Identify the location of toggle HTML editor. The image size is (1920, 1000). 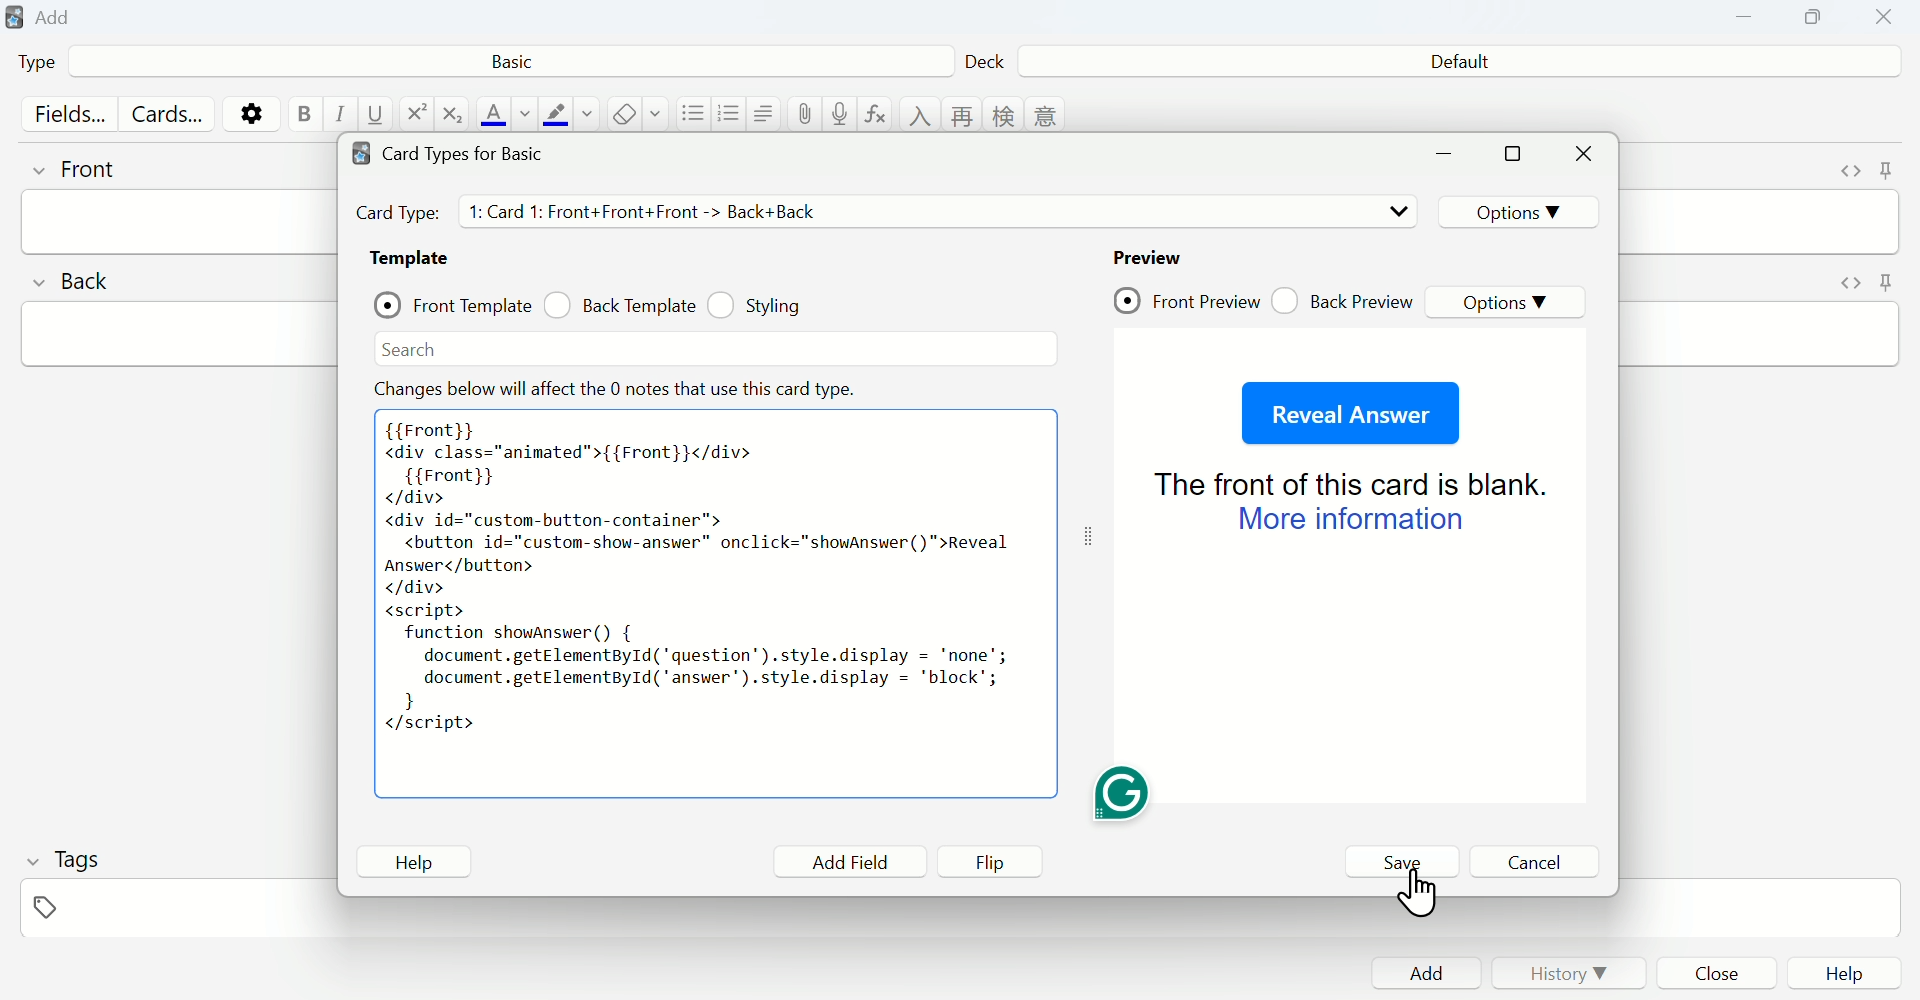
(1852, 282).